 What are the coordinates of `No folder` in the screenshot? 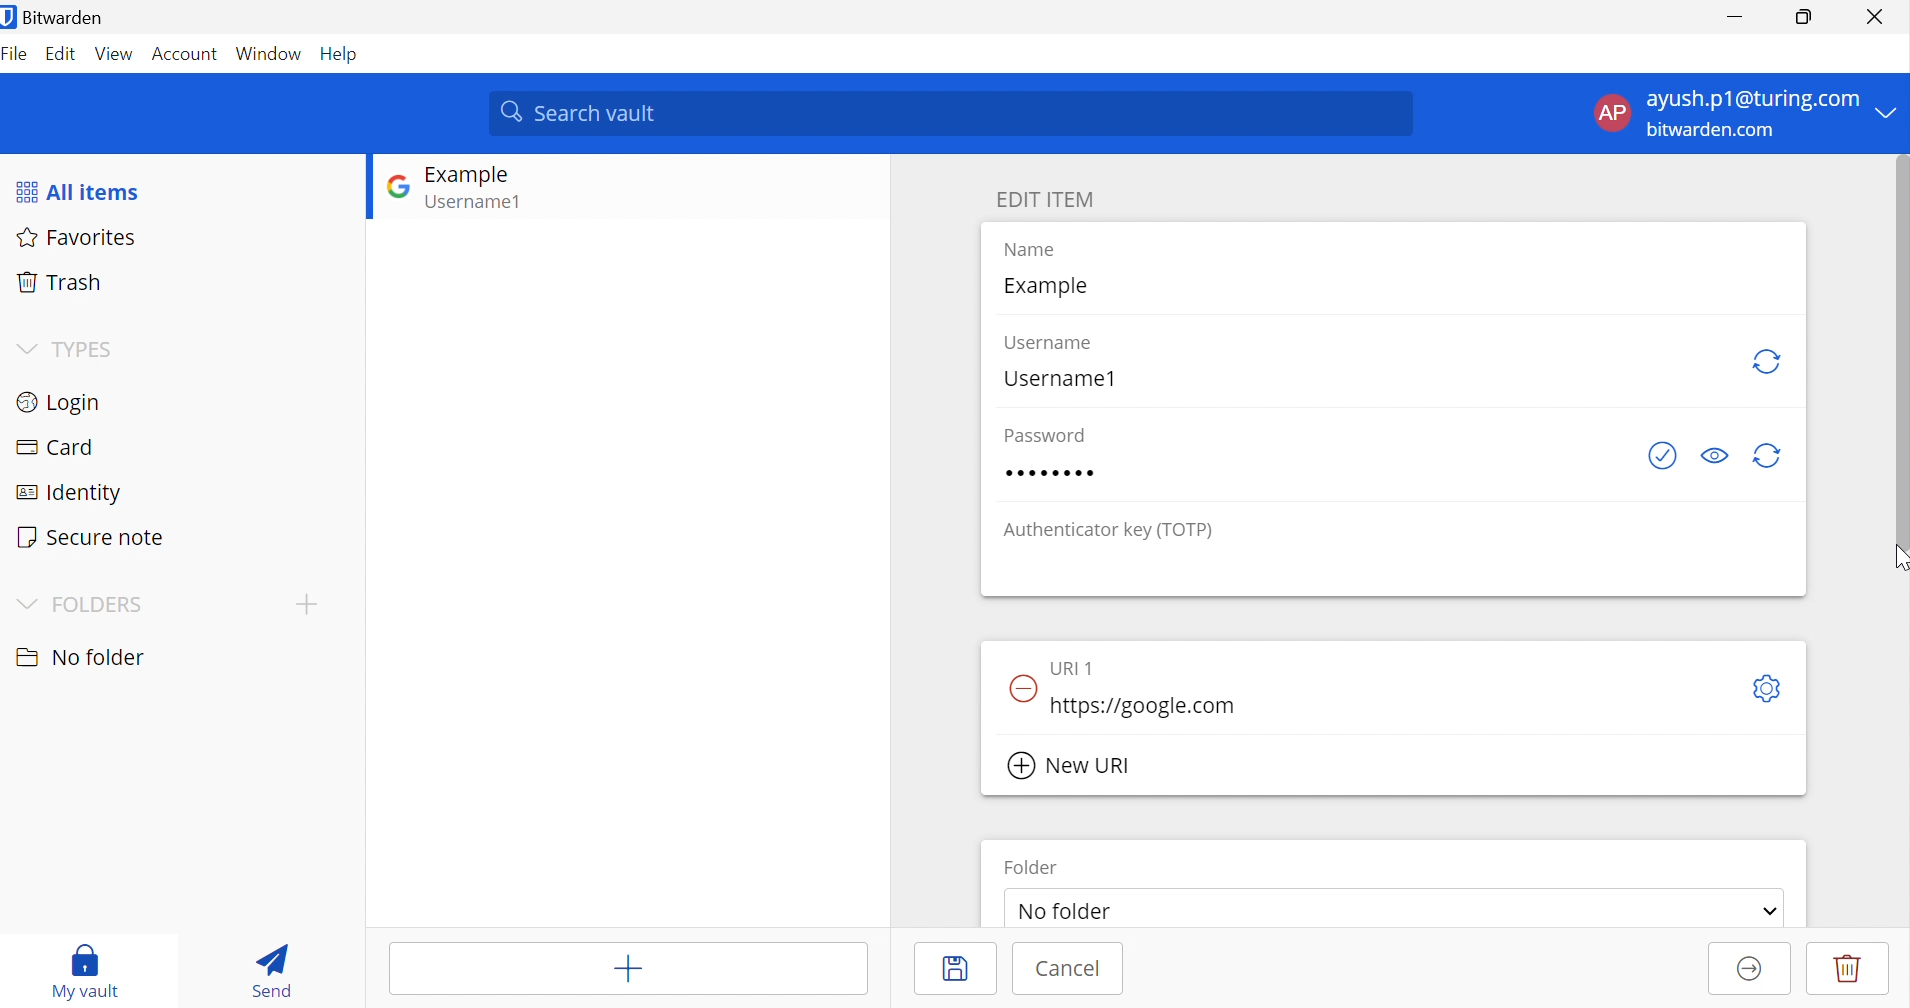 It's located at (78, 657).